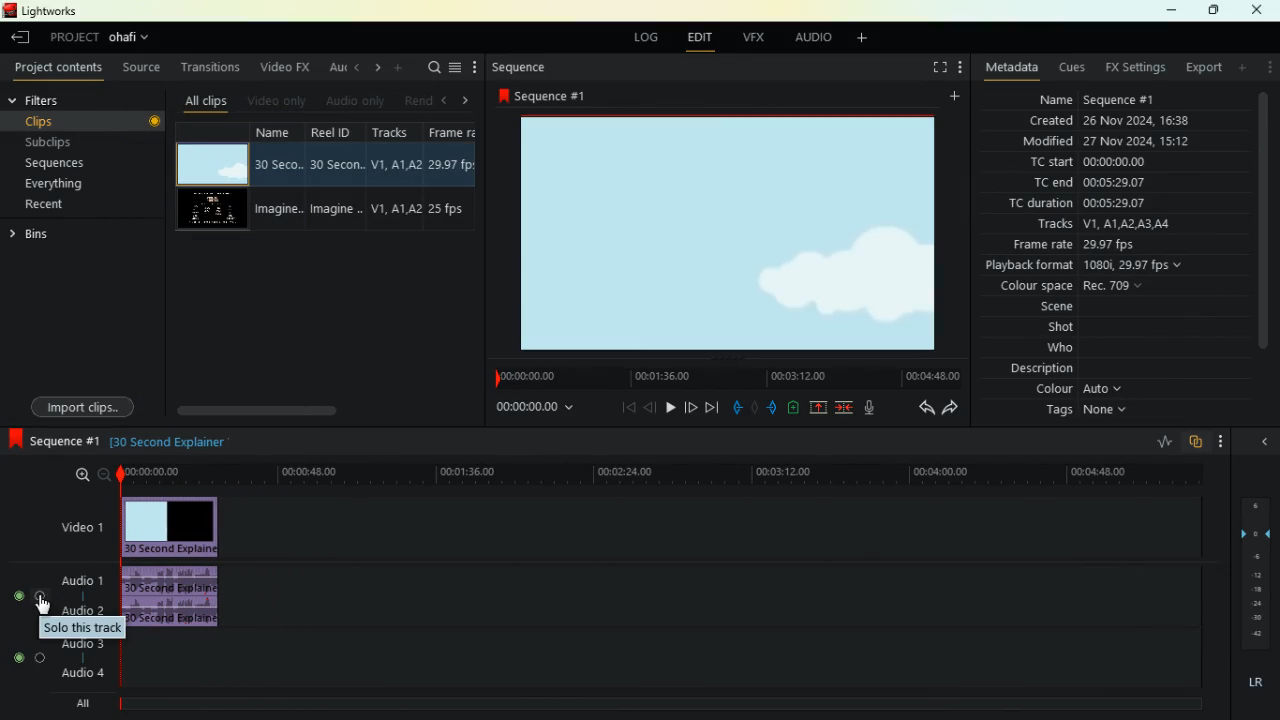  What do you see at coordinates (144, 70) in the screenshot?
I see `source` at bounding box center [144, 70].